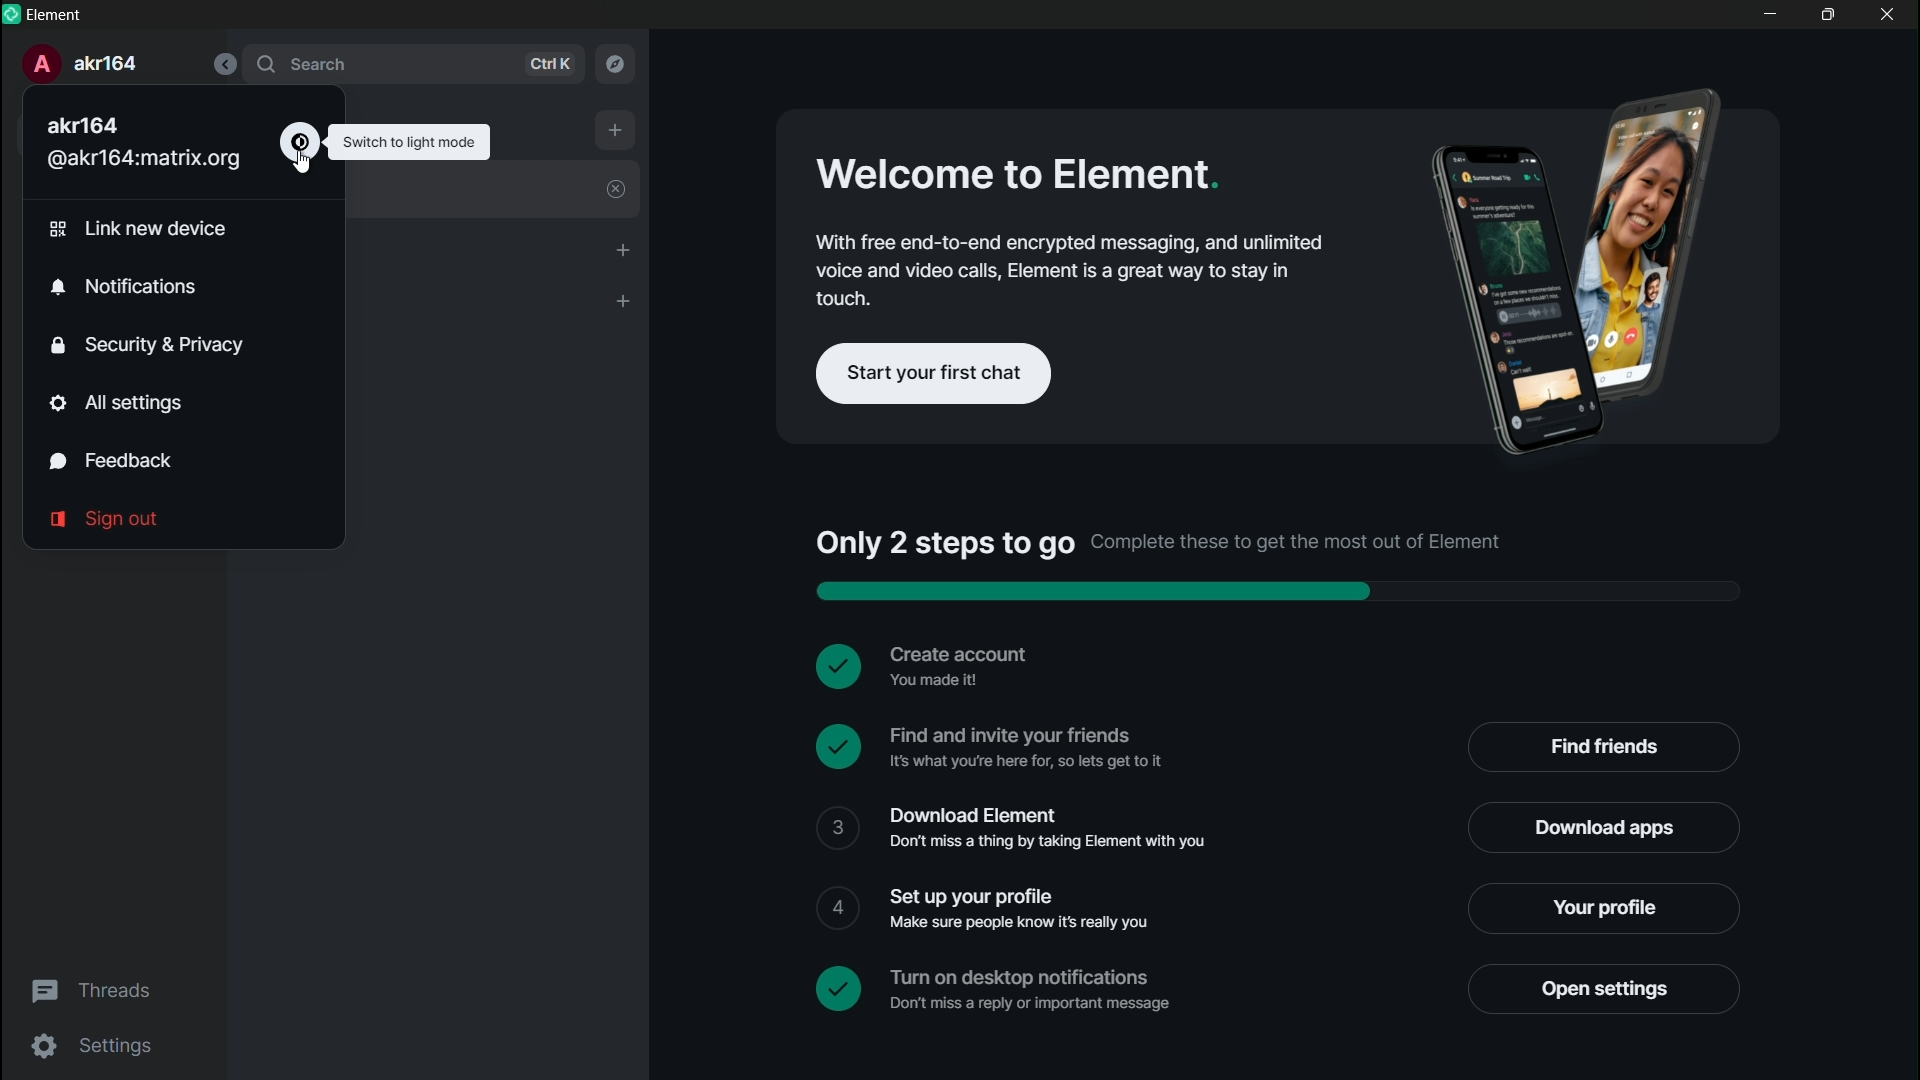  I want to click on Set up your profile make sure people know its really you, so click(1025, 906).